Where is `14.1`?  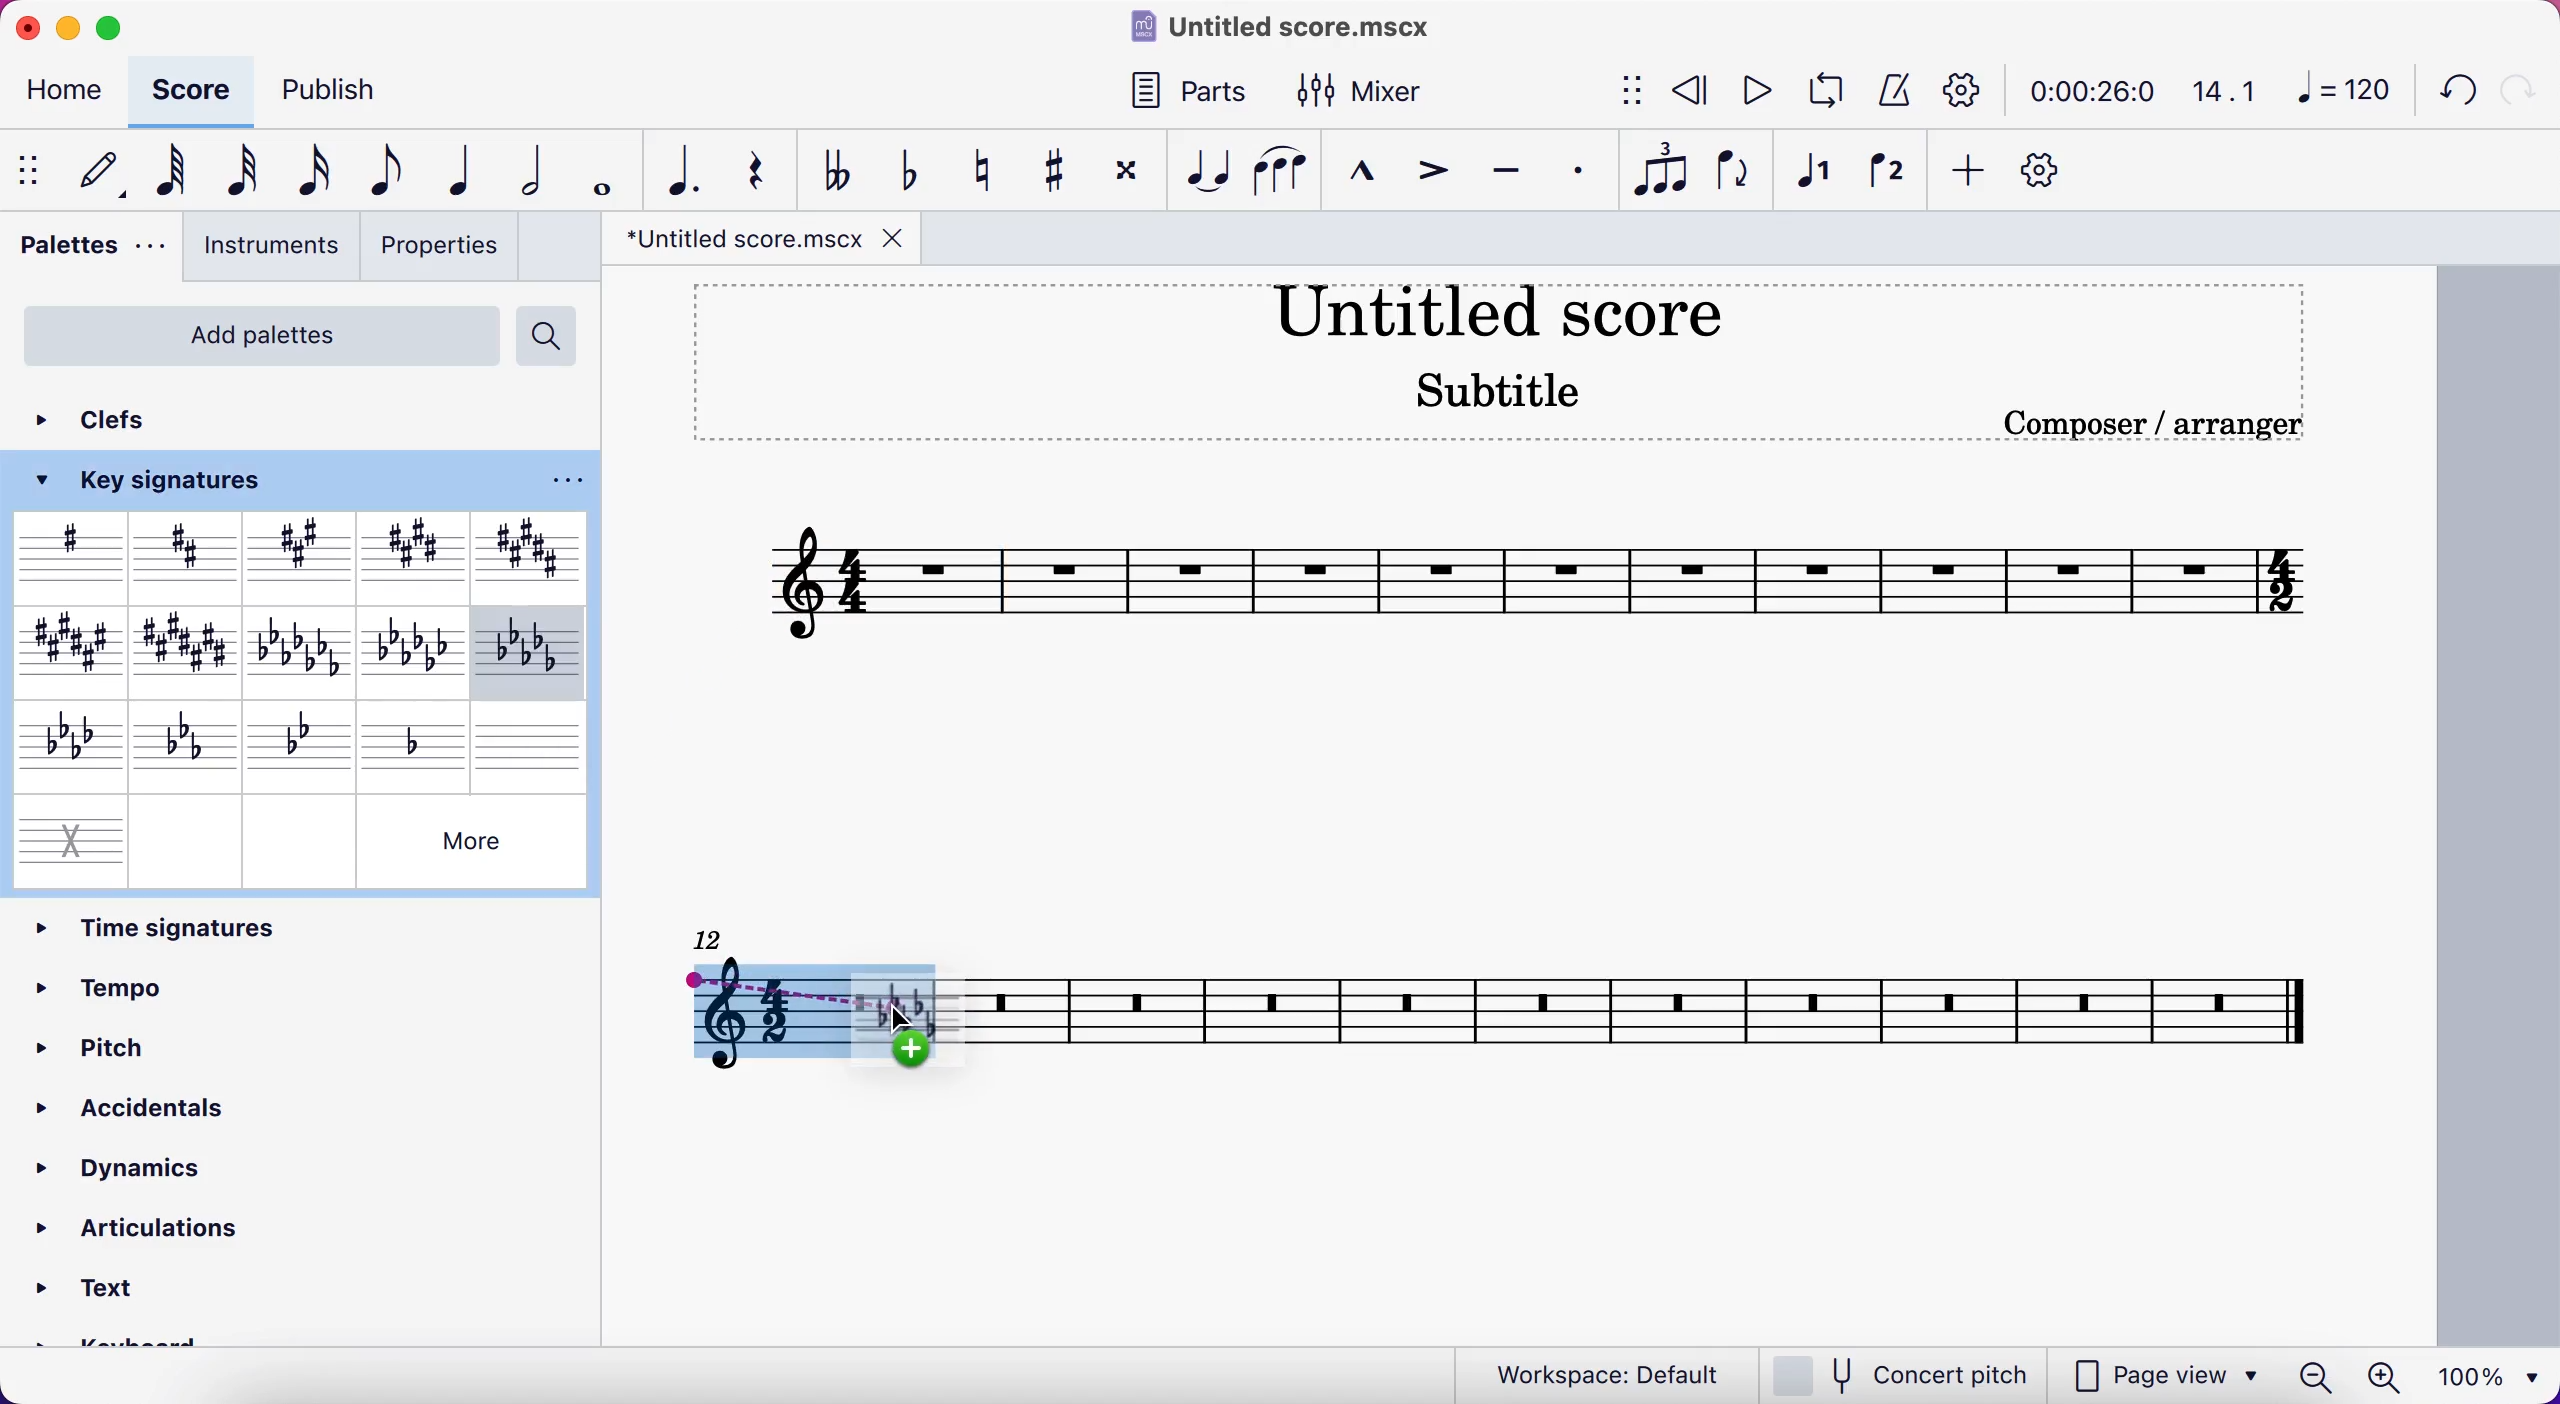
14.1 is located at coordinates (2224, 86).